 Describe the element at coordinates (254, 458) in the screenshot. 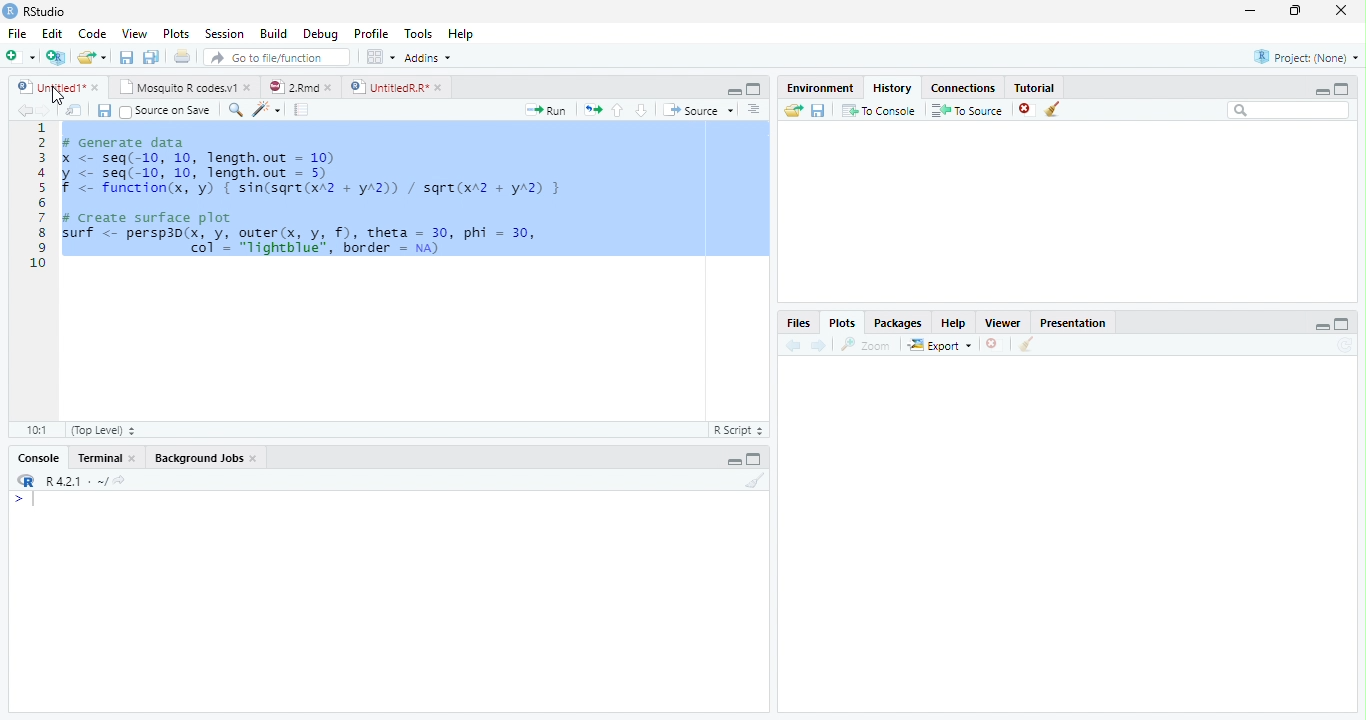

I see `Close` at that location.